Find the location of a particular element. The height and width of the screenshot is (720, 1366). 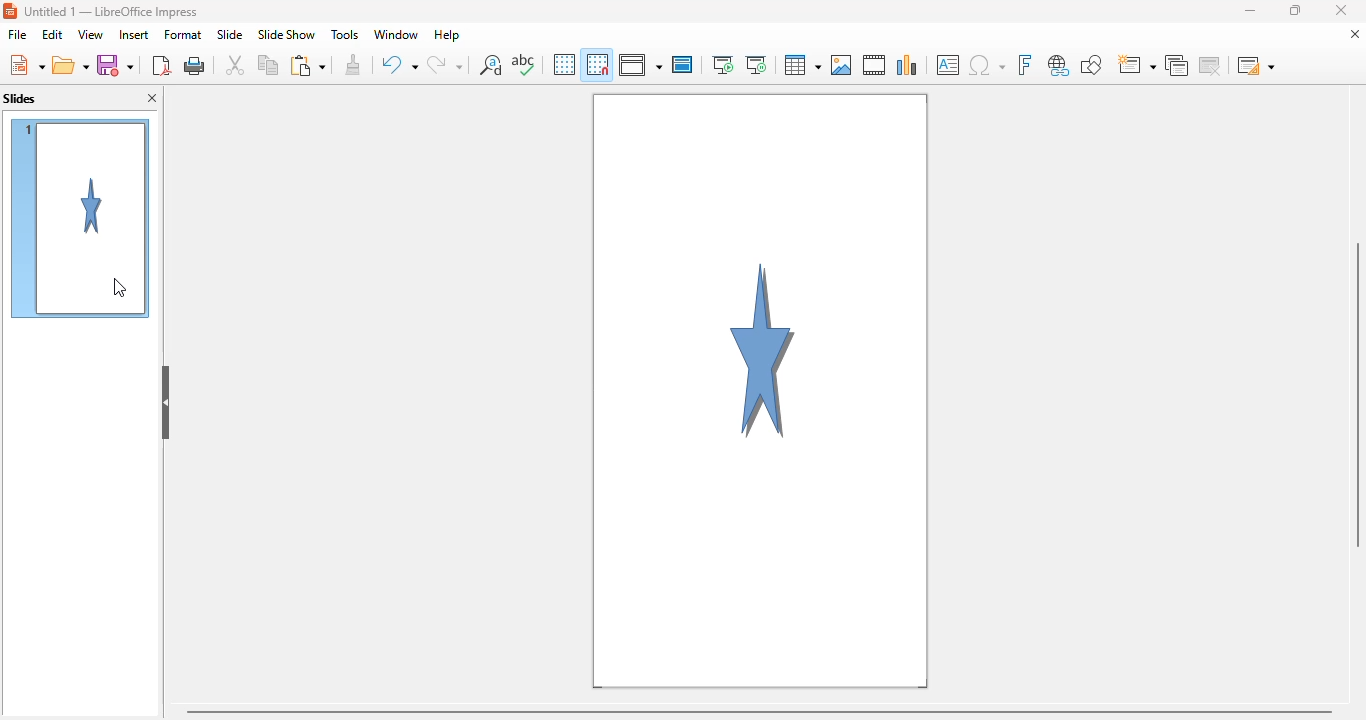

minimize is located at coordinates (1250, 11).